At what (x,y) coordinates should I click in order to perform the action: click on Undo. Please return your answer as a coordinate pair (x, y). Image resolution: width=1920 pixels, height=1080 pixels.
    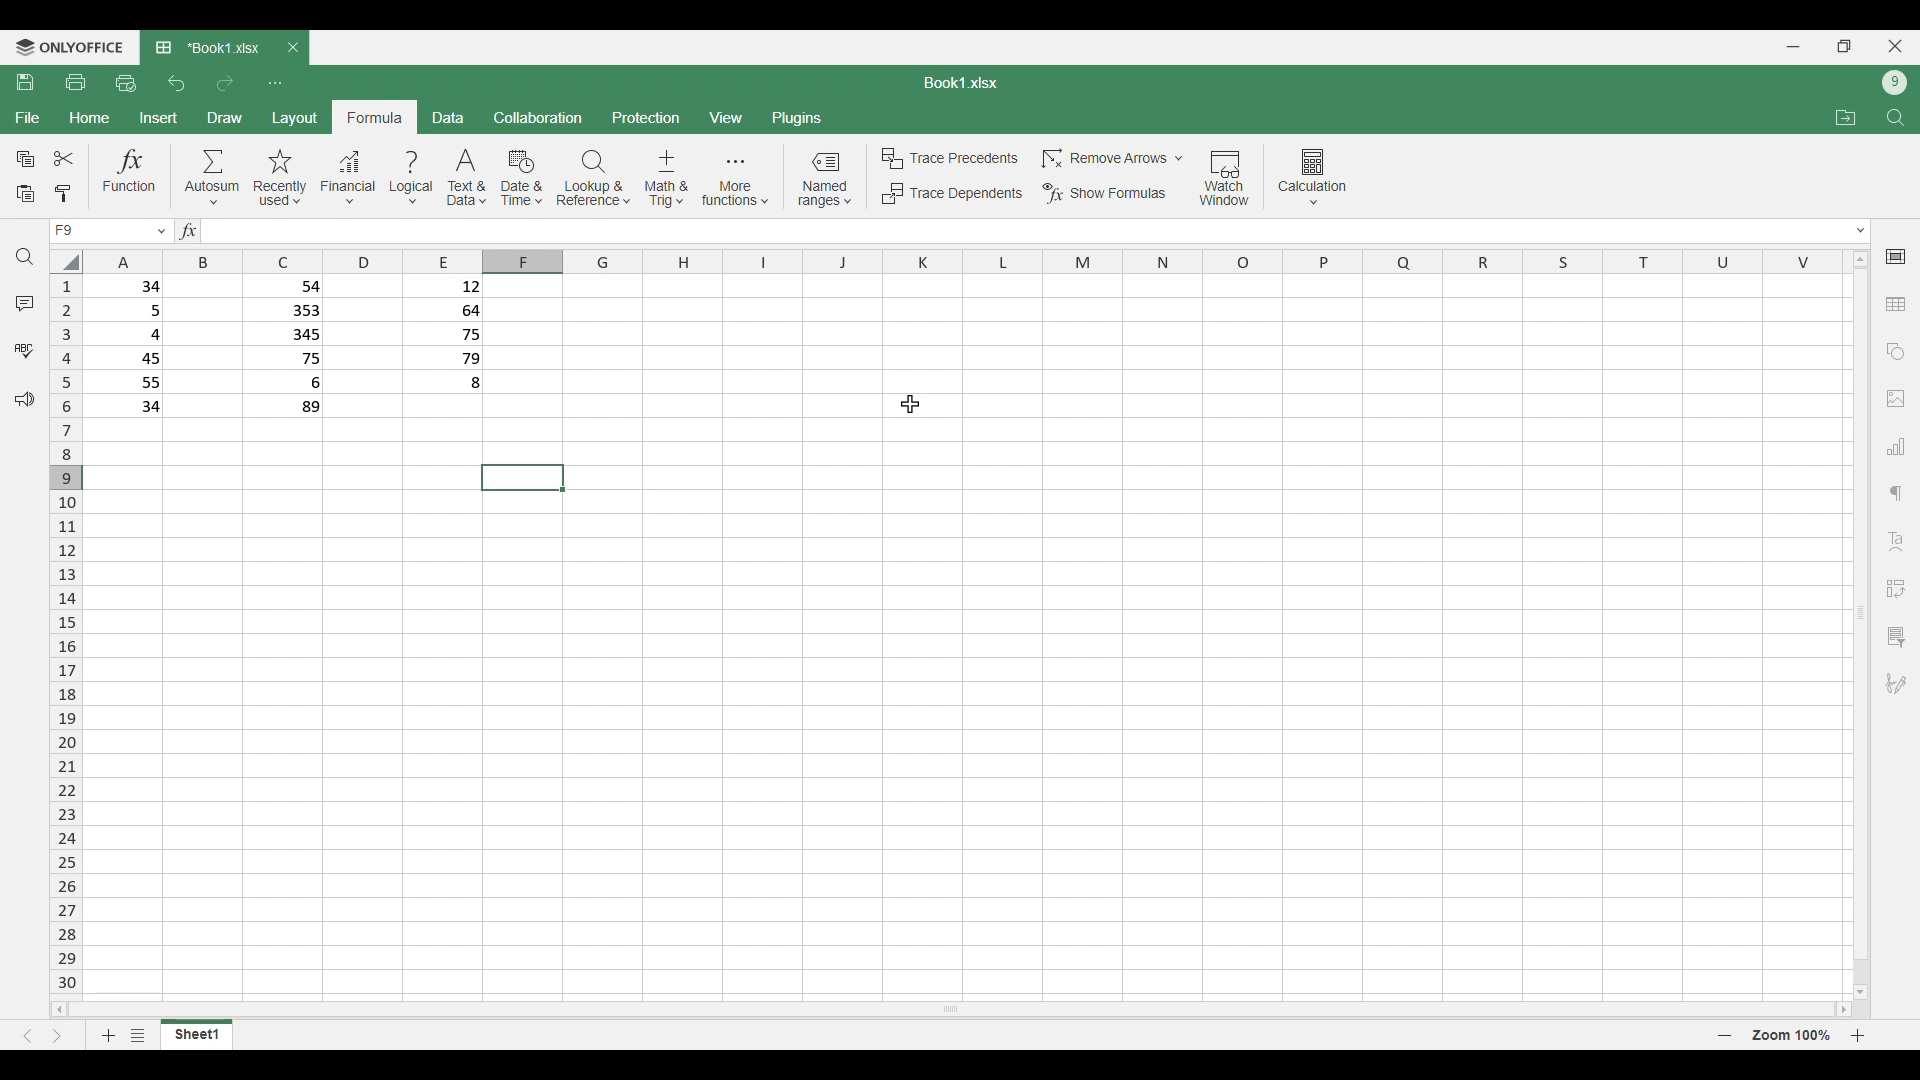
    Looking at the image, I should click on (178, 83).